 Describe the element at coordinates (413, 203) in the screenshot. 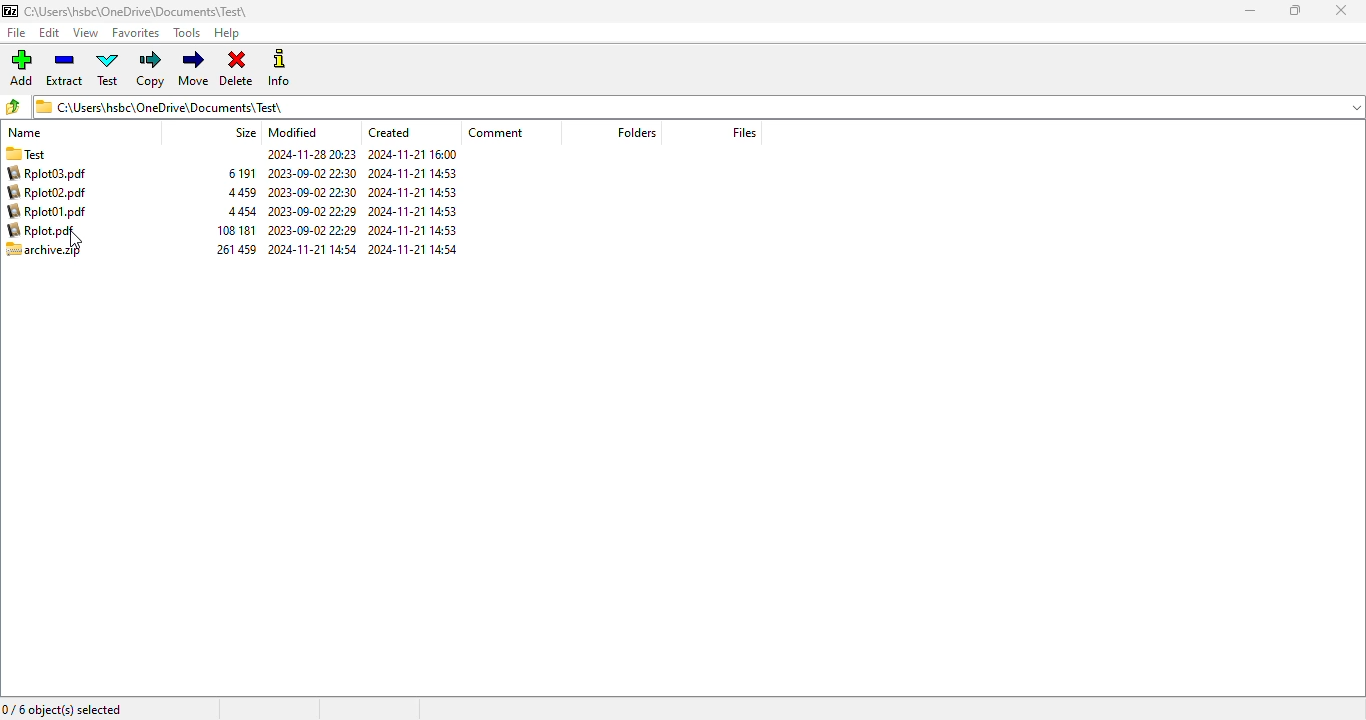

I see `created date and time` at that location.